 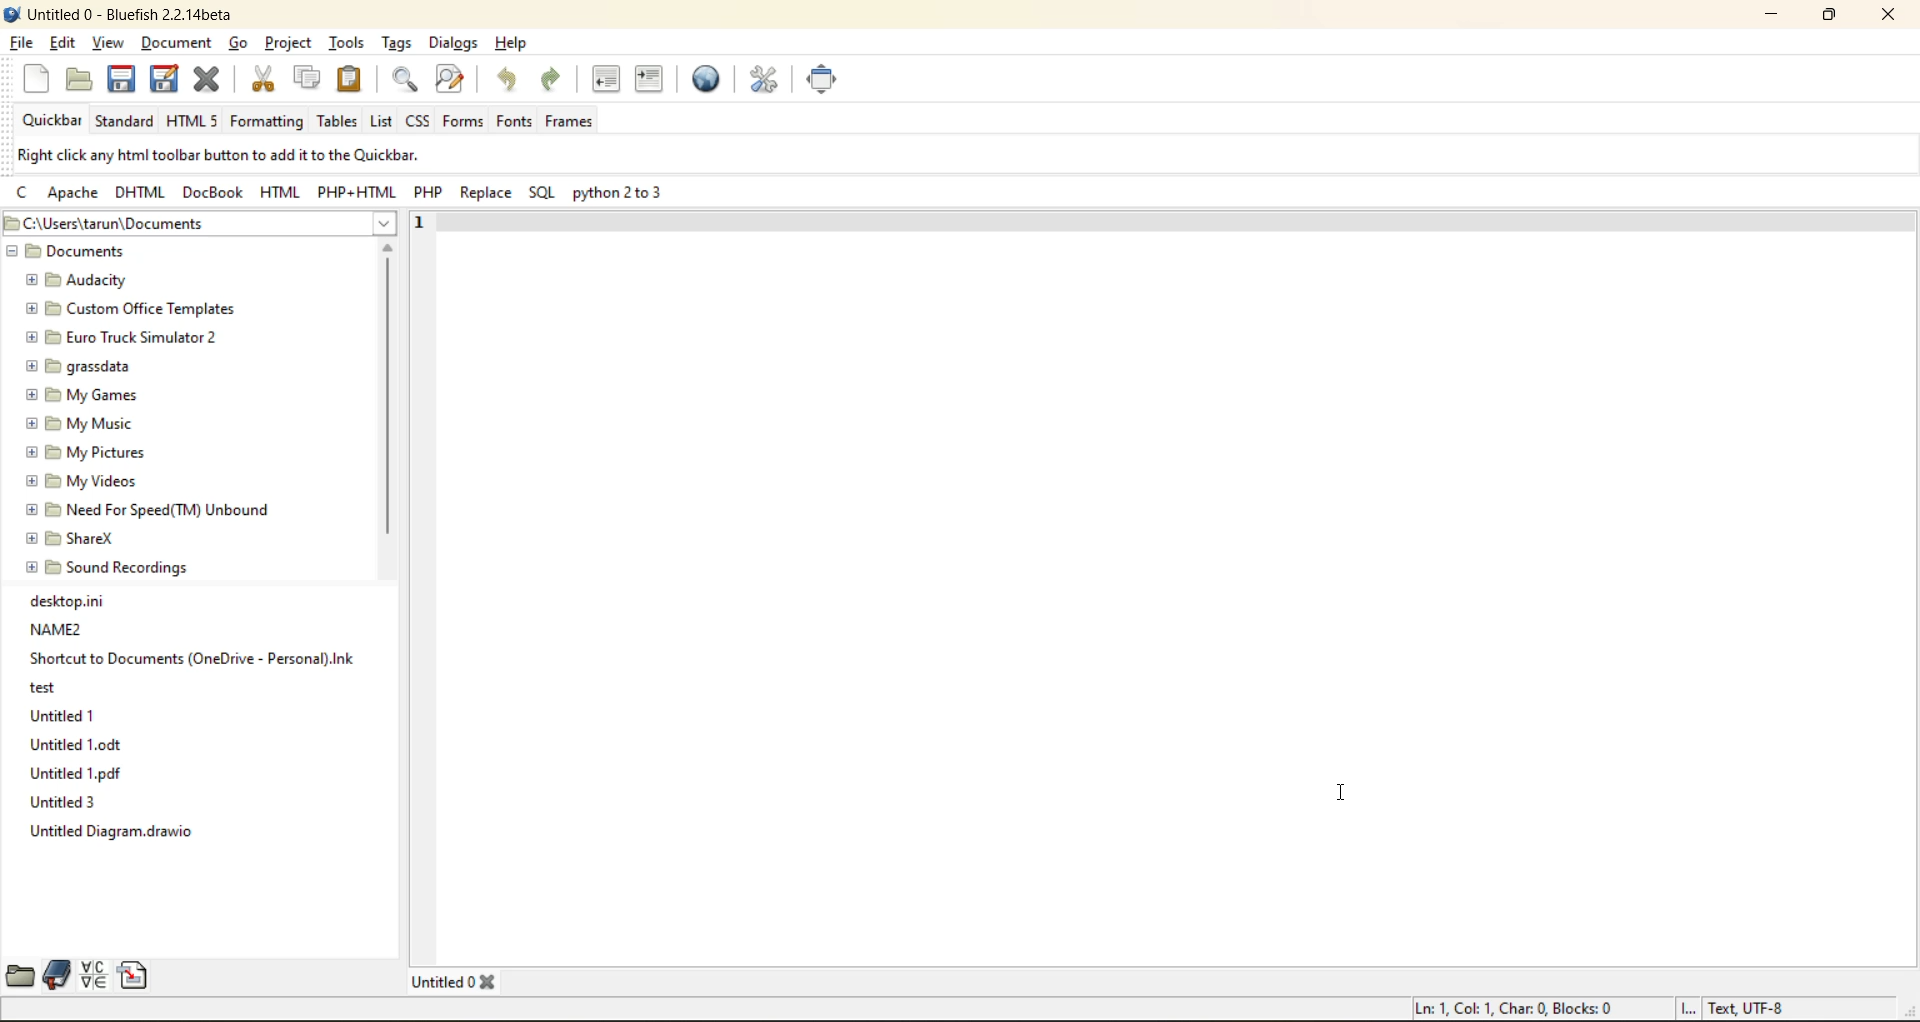 I want to click on # [9 Euro Truck Simulator 2, so click(x=118, y=336).